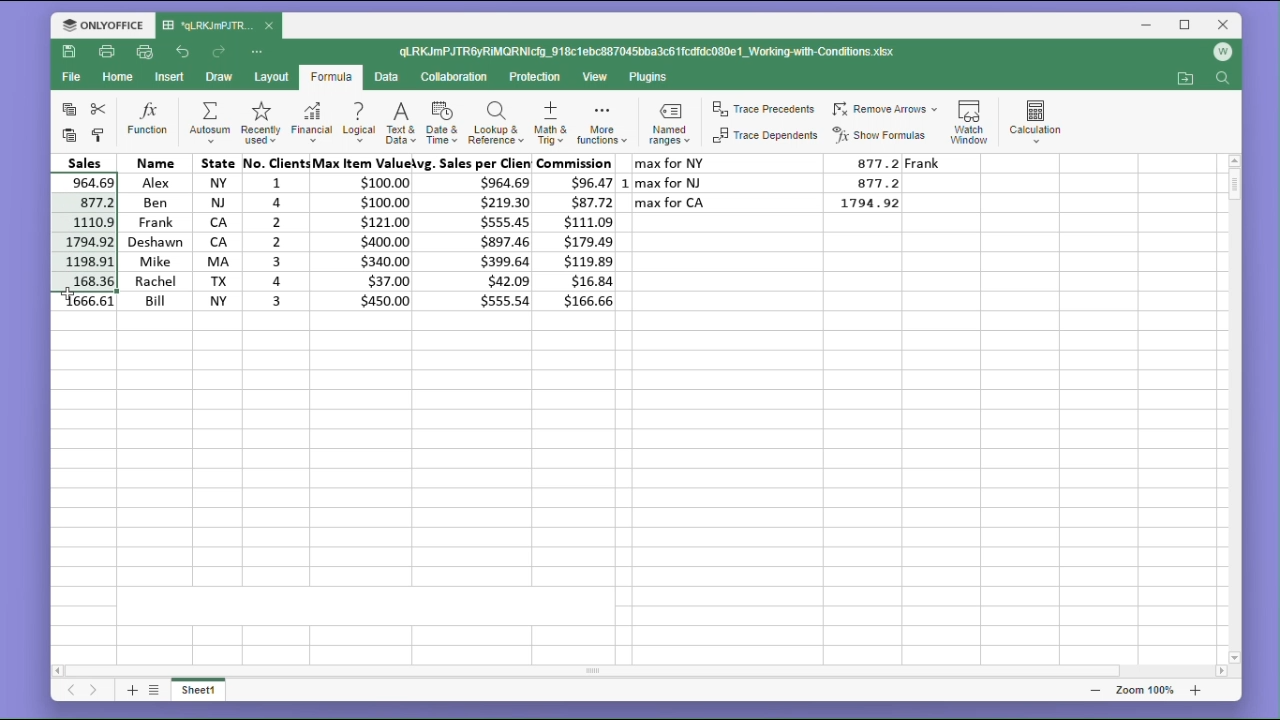  I want to click on add sheet, so click(130, 690).